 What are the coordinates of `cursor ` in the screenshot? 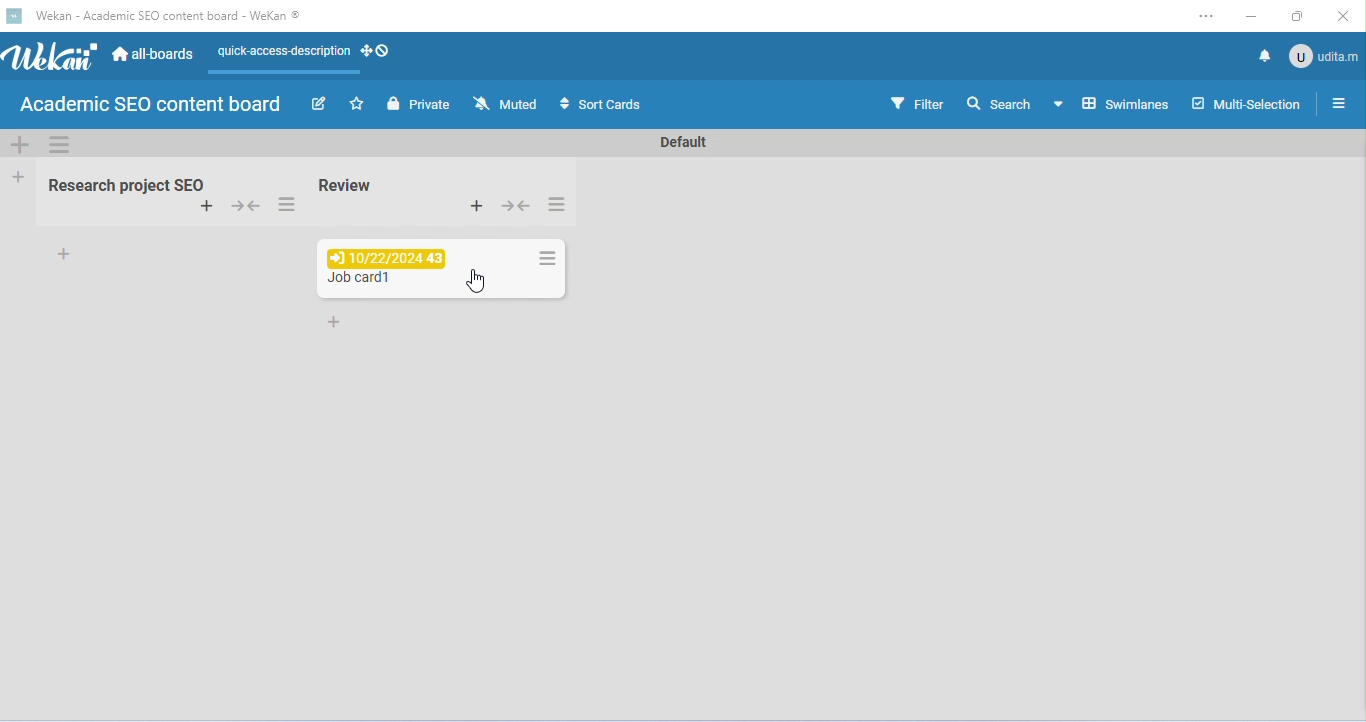 It's located at (477, 281).